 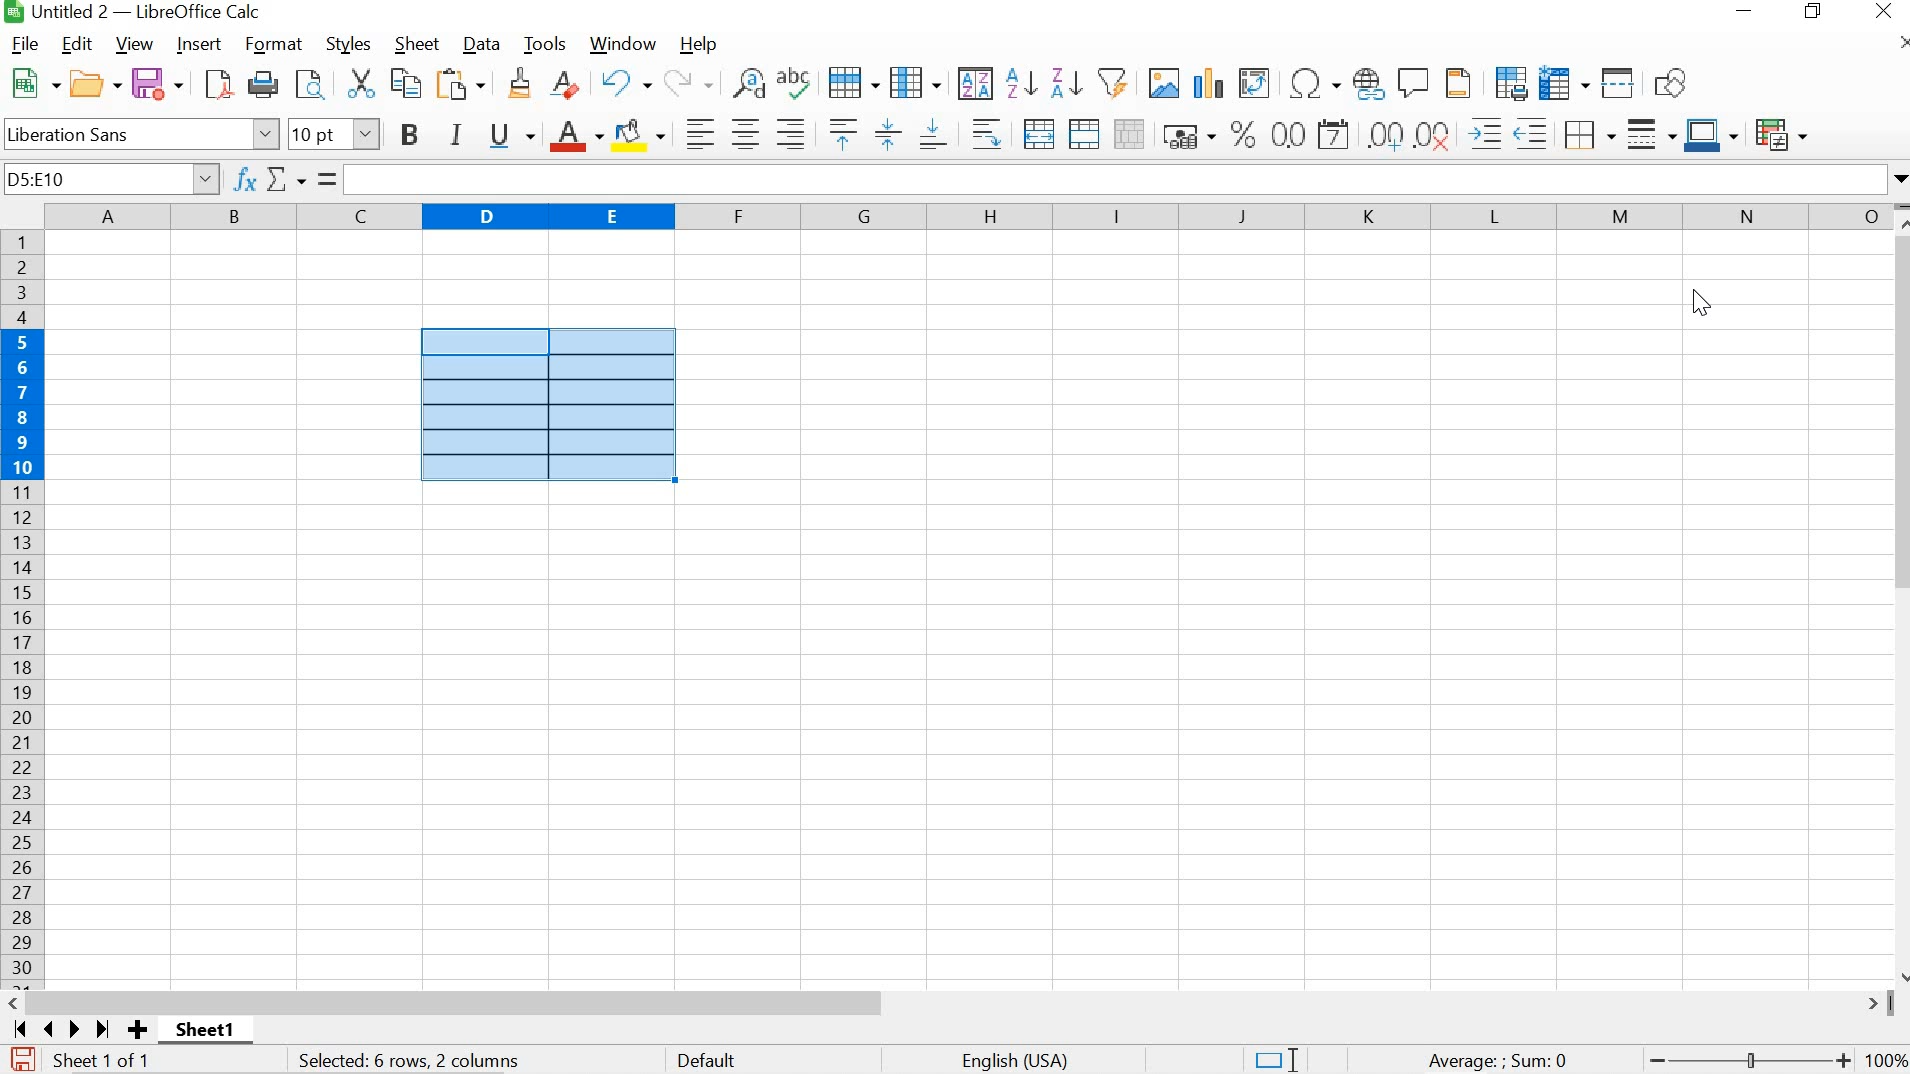 What do you see at coordinates (1188, 136) in the screenshot?
I see `FORMAT AS CURRENCY` at bounding box center [1188, 136].